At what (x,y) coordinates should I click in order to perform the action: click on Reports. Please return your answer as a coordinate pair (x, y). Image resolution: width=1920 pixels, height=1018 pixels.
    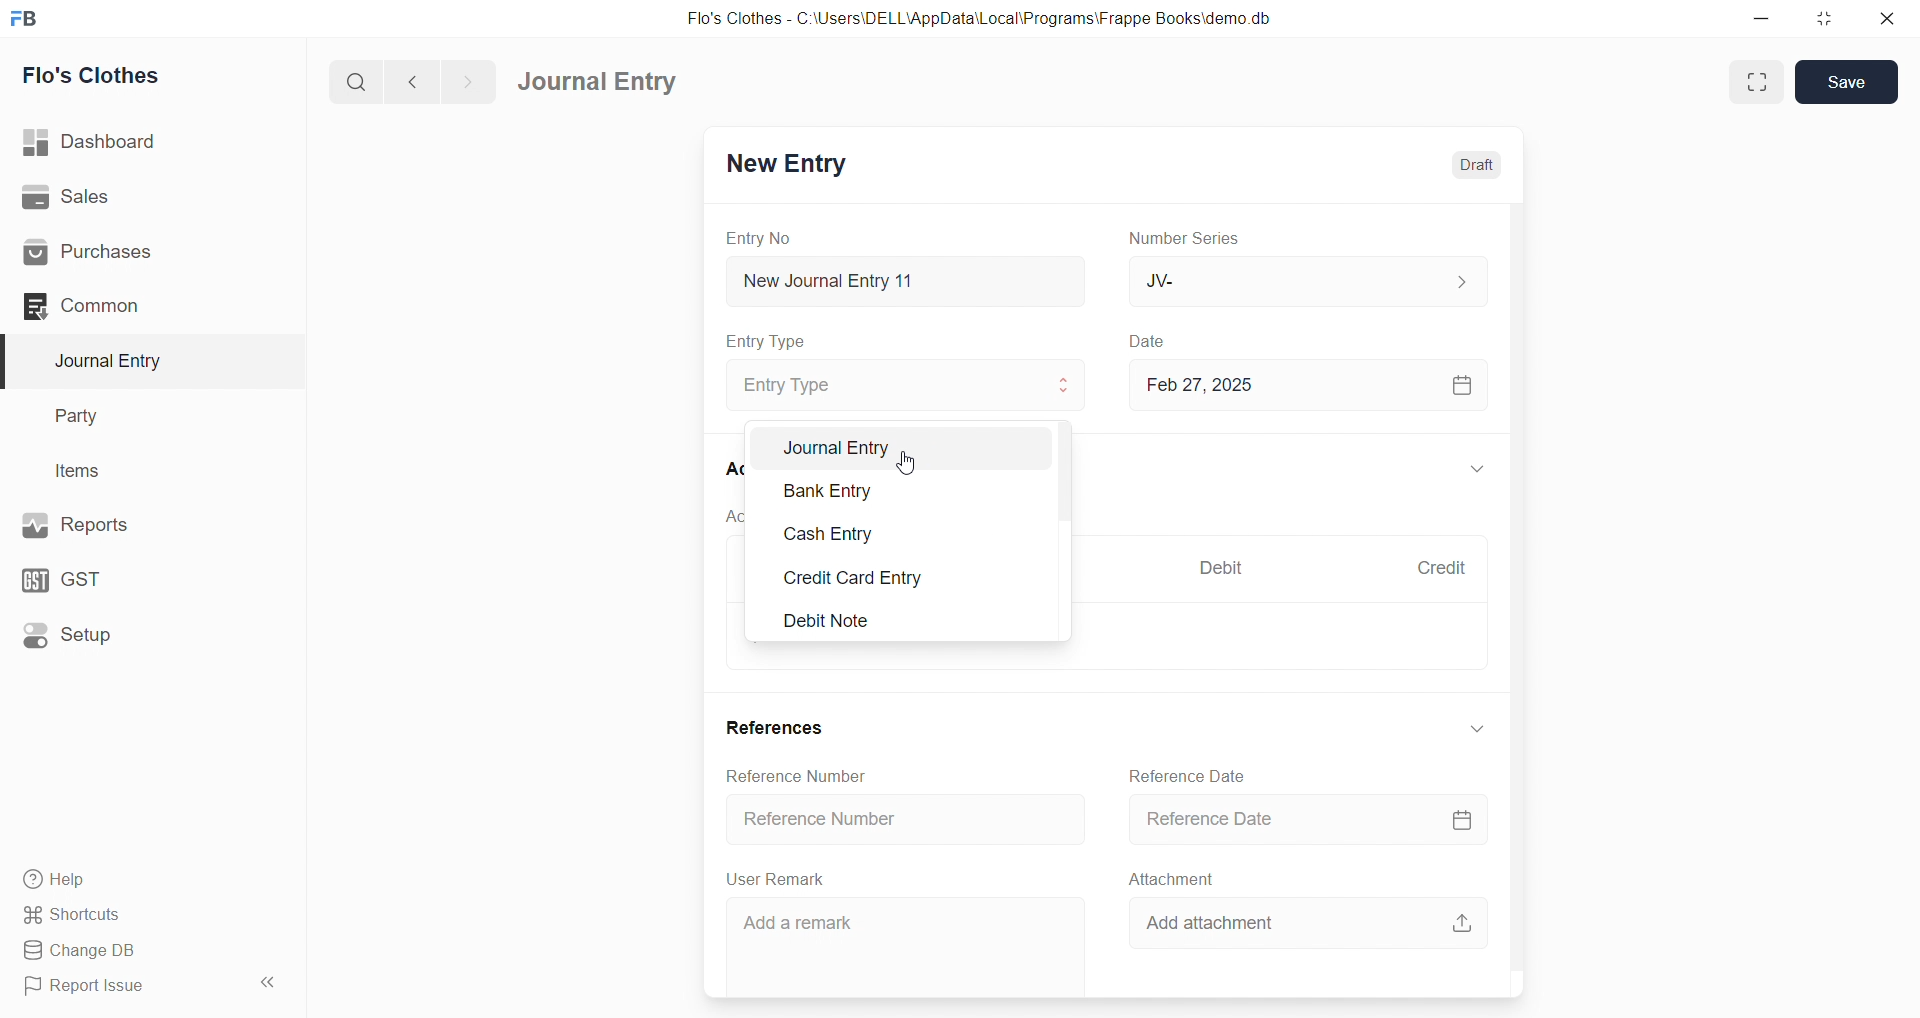
    Looking at the image, I should click on (118, 525).